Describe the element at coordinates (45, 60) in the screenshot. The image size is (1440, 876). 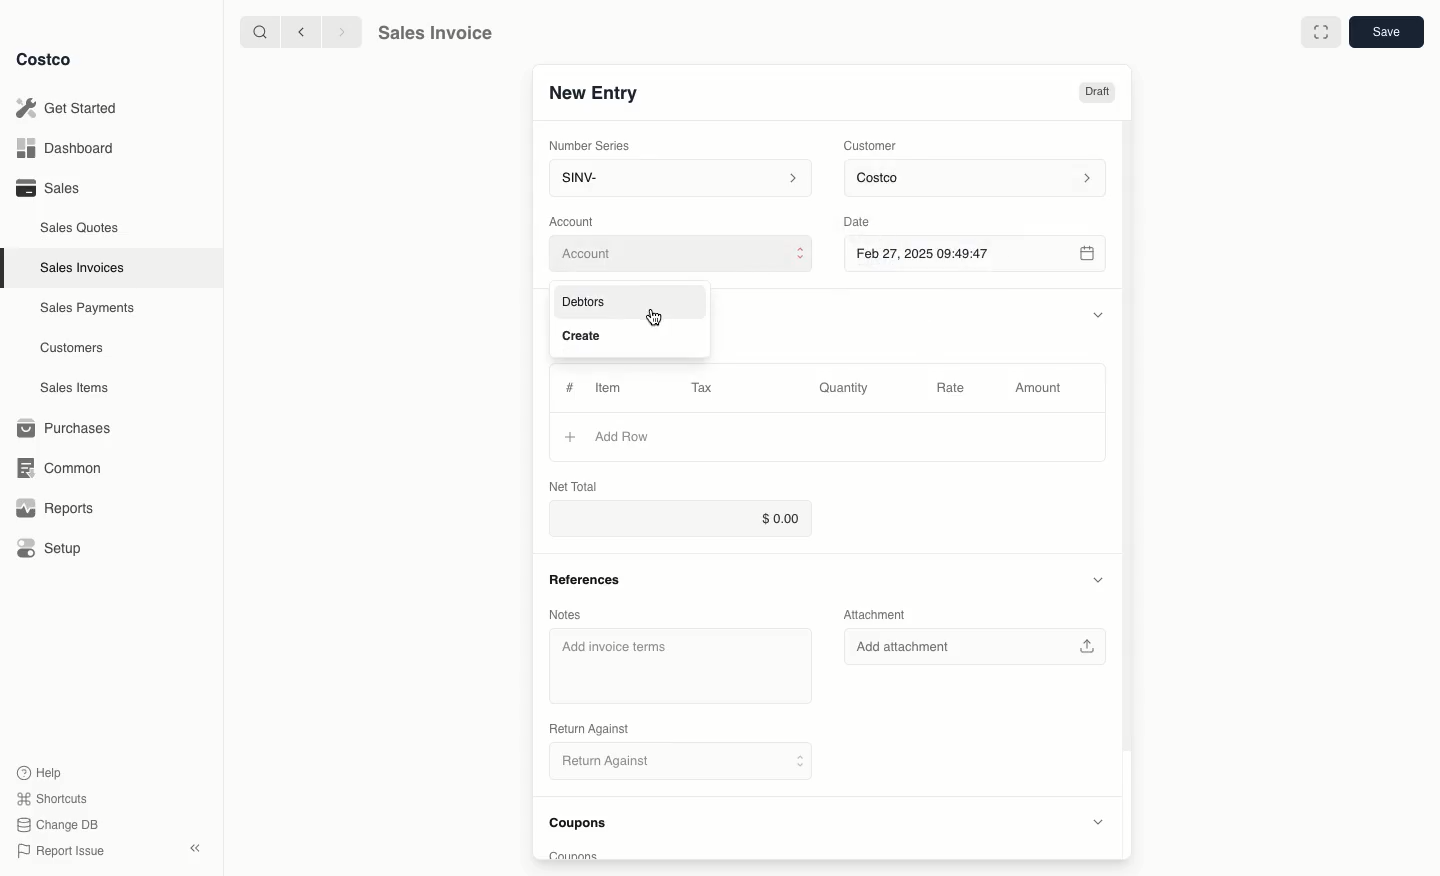
I see `Costco` at that location.